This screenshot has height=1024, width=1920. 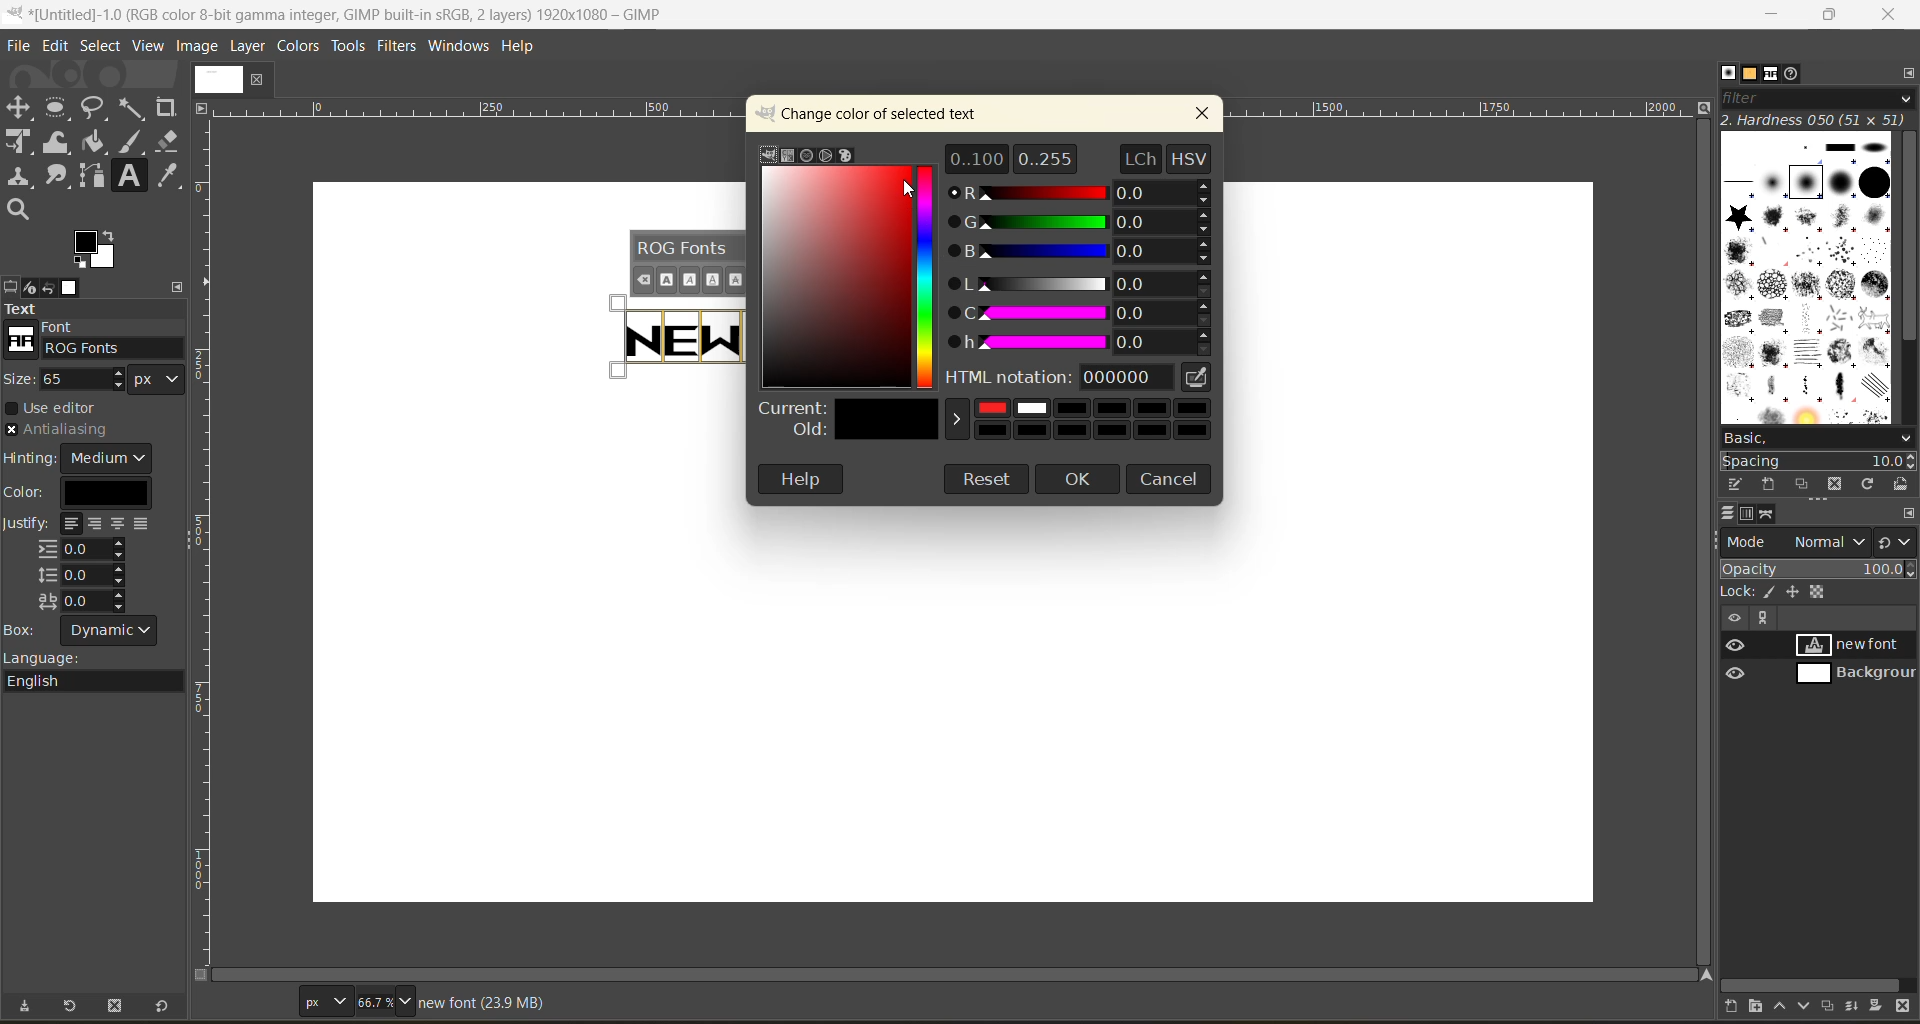 I want to click on old color schemes, so click(x=985, y=431).